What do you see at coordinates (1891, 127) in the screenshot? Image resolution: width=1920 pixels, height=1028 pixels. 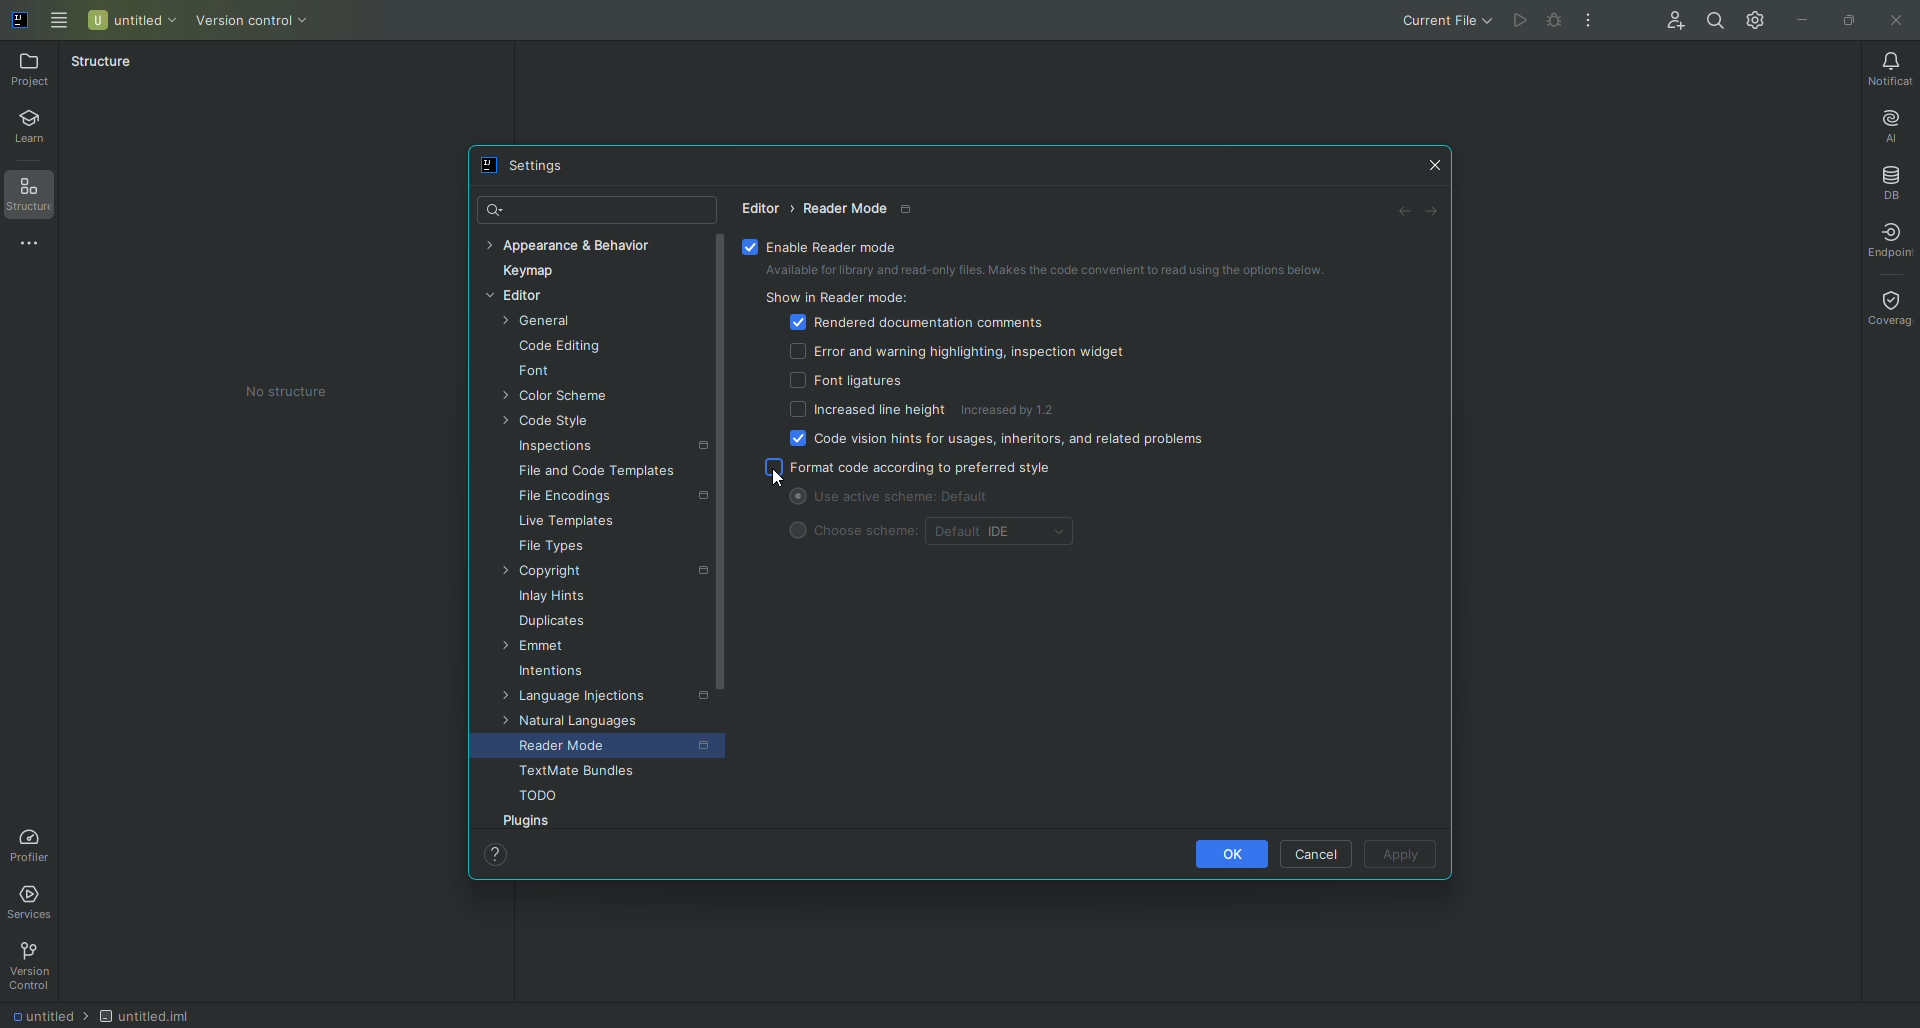 I see `AI Assistant` at bounding box center [1891, 127].